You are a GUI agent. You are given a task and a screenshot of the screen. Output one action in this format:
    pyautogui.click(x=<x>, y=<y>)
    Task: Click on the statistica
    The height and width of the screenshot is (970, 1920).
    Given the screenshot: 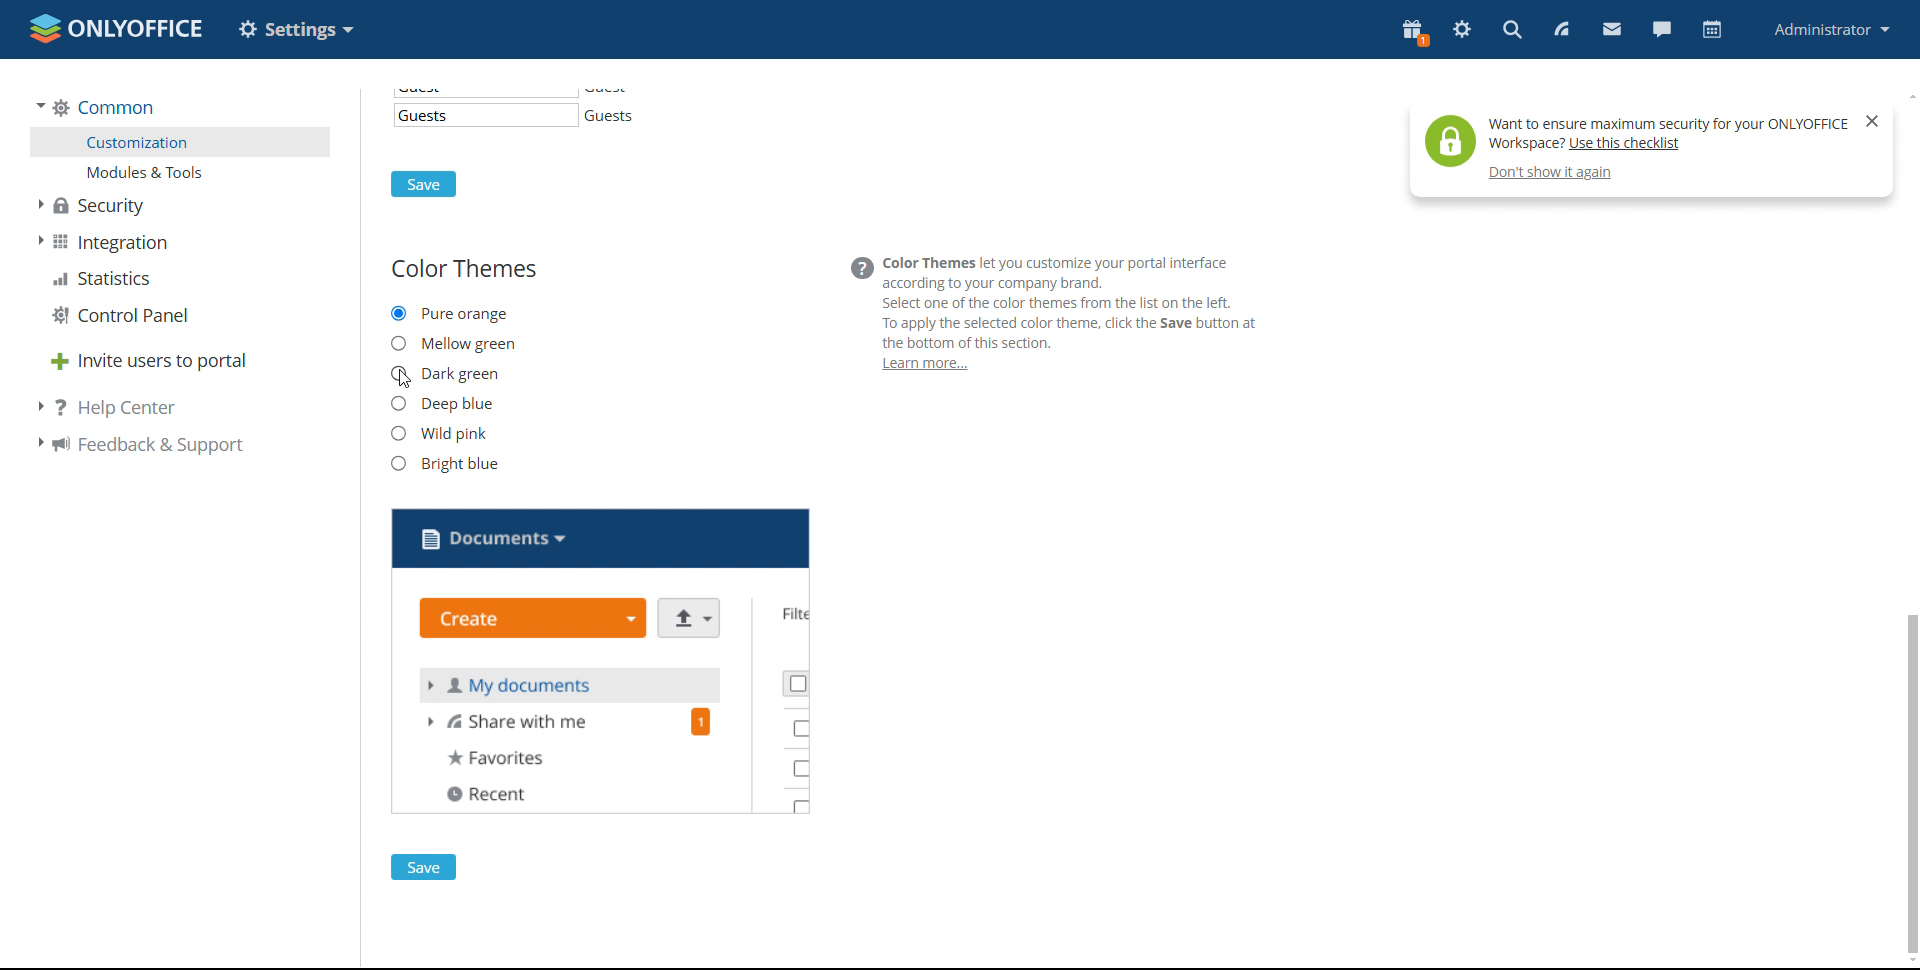 What is the action you would take?
    pyautogui.click(x=104, y=279)
    